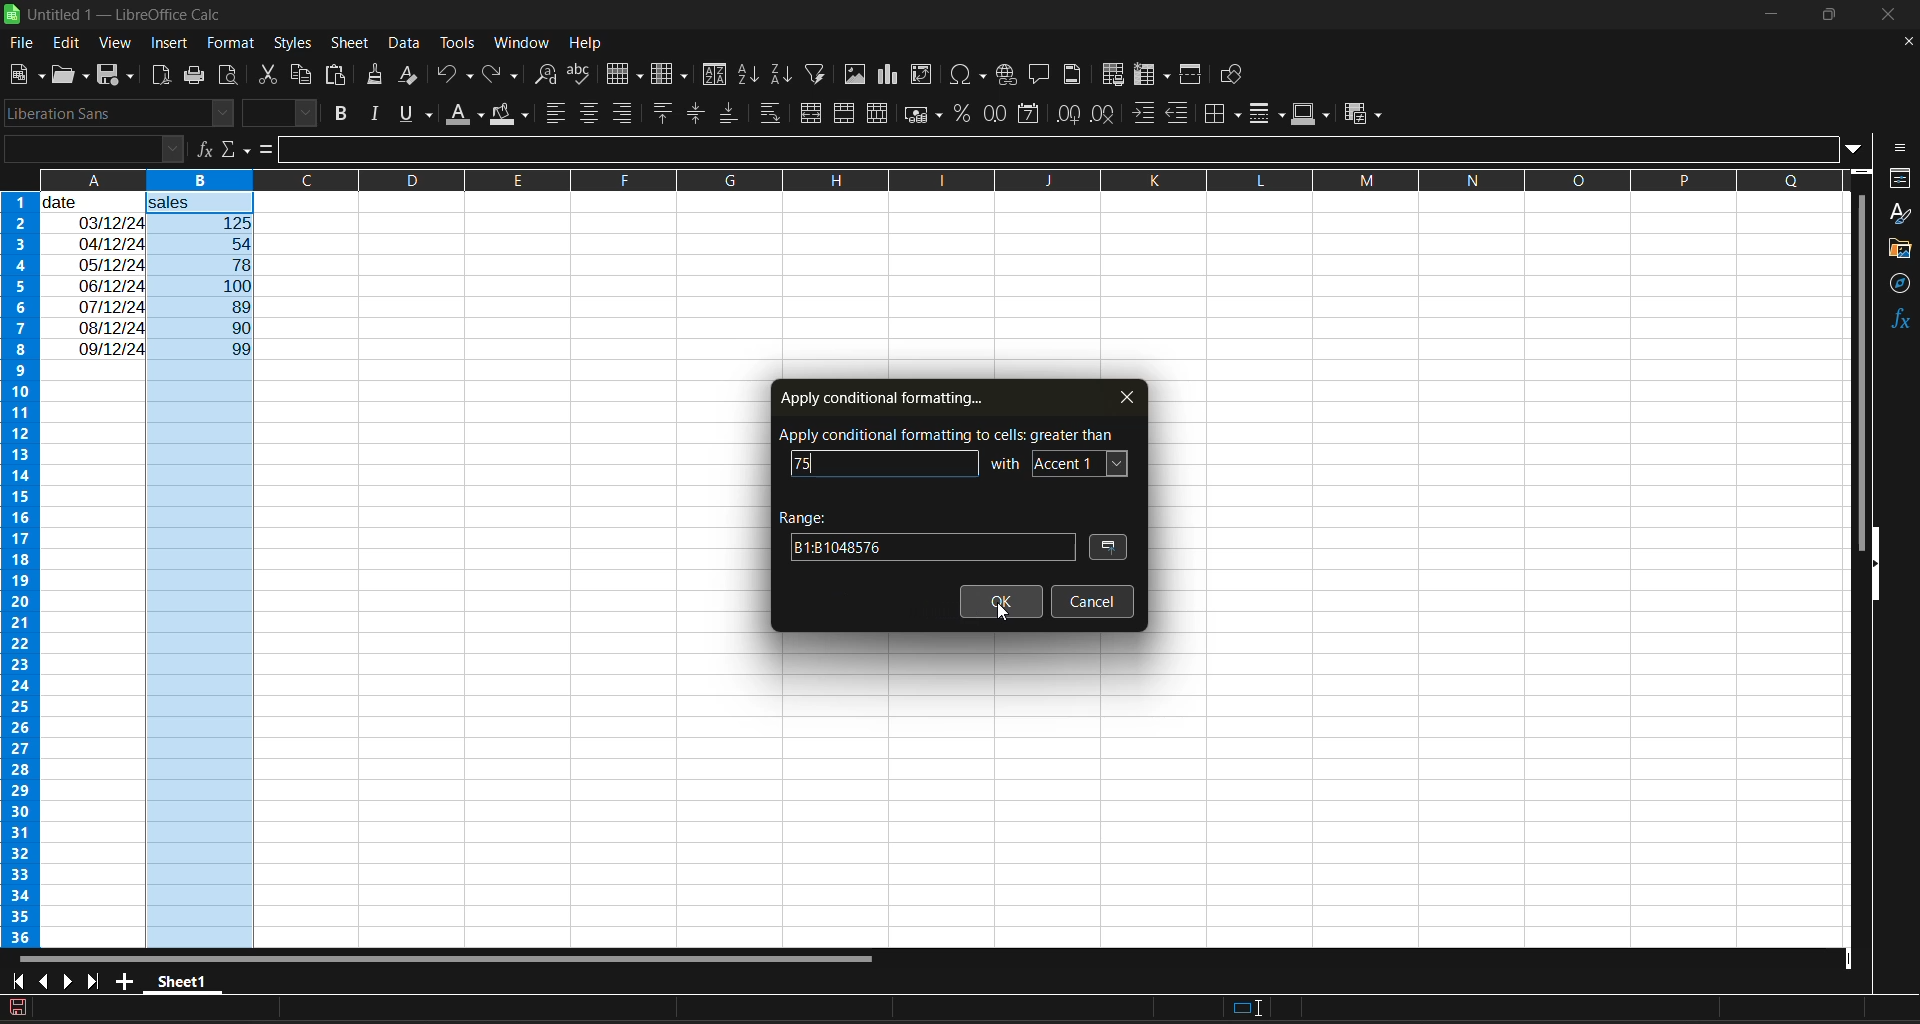 This screenshot has height=1024, width=1920. Describe the element at coordinates (964, 114) in the screenshot. I see `format as percent` at that location.